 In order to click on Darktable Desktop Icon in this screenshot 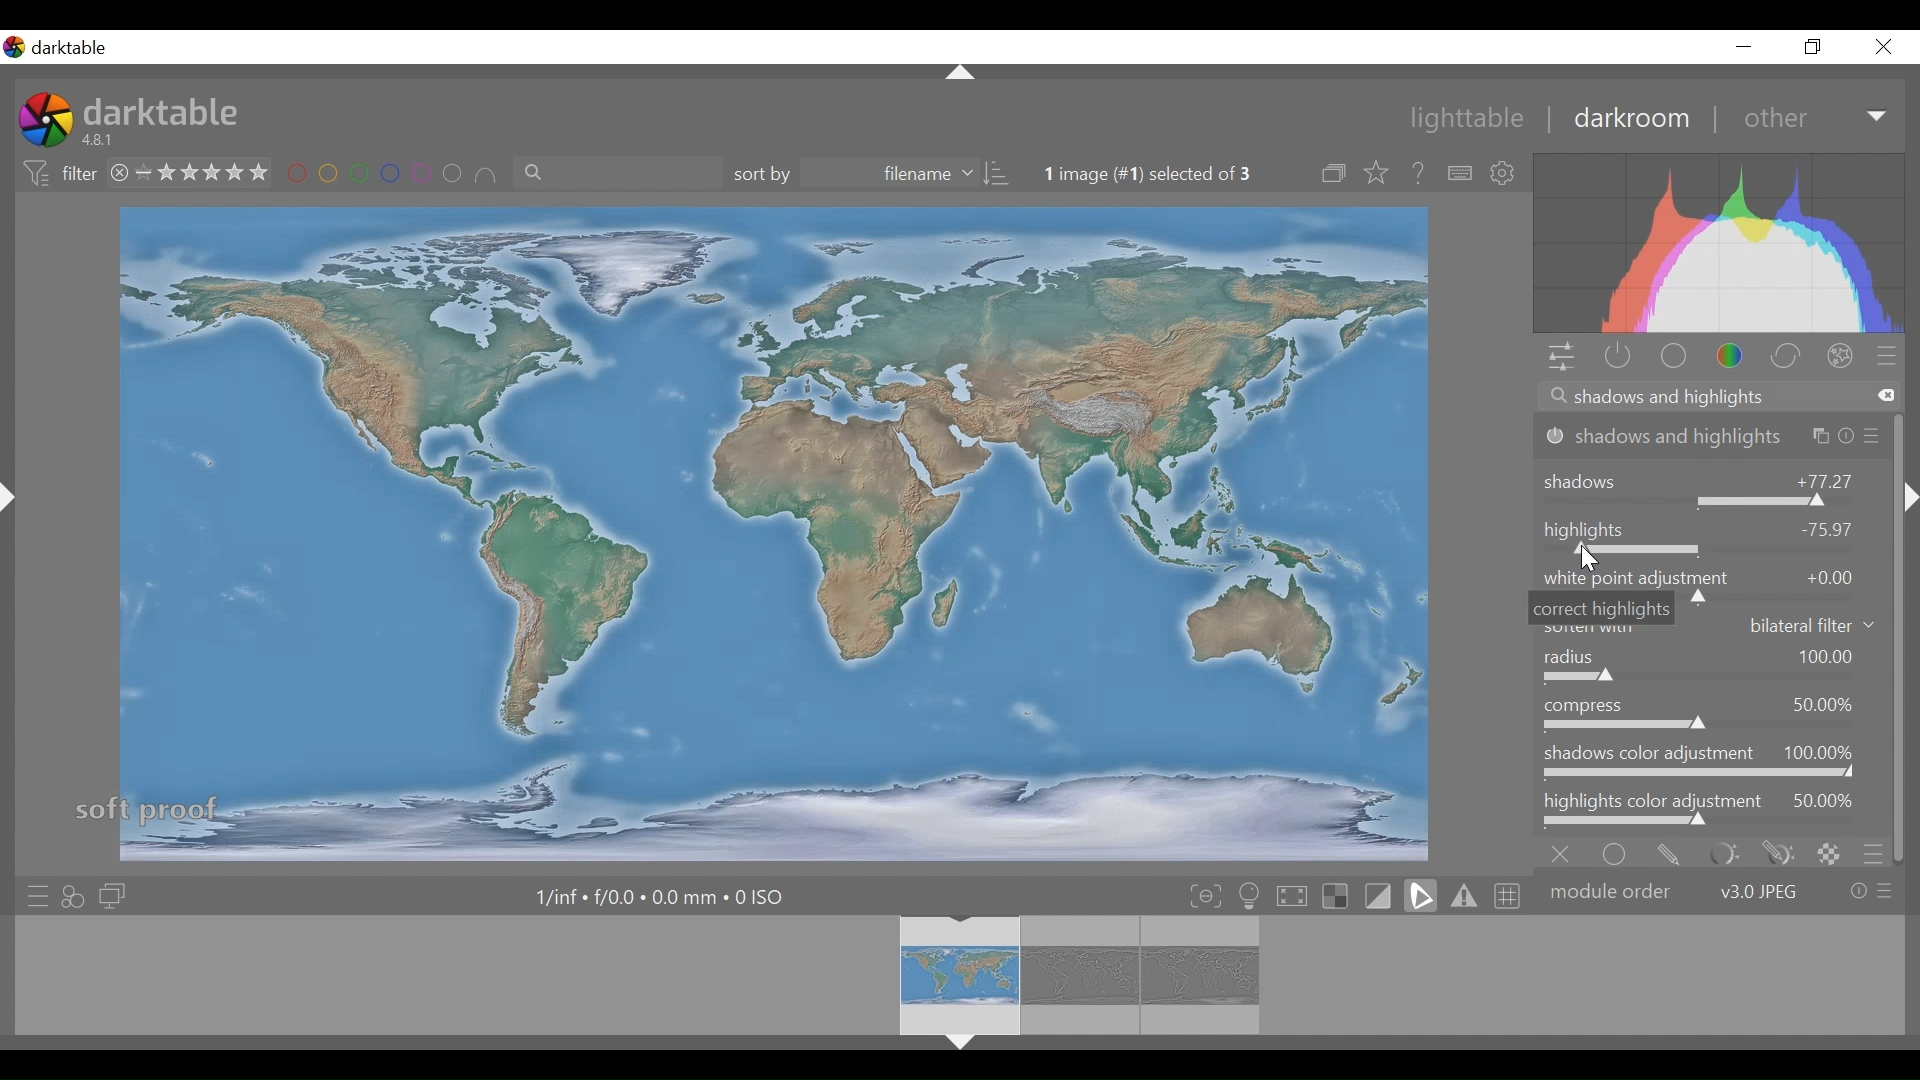, I will do `click(44, 122)`.